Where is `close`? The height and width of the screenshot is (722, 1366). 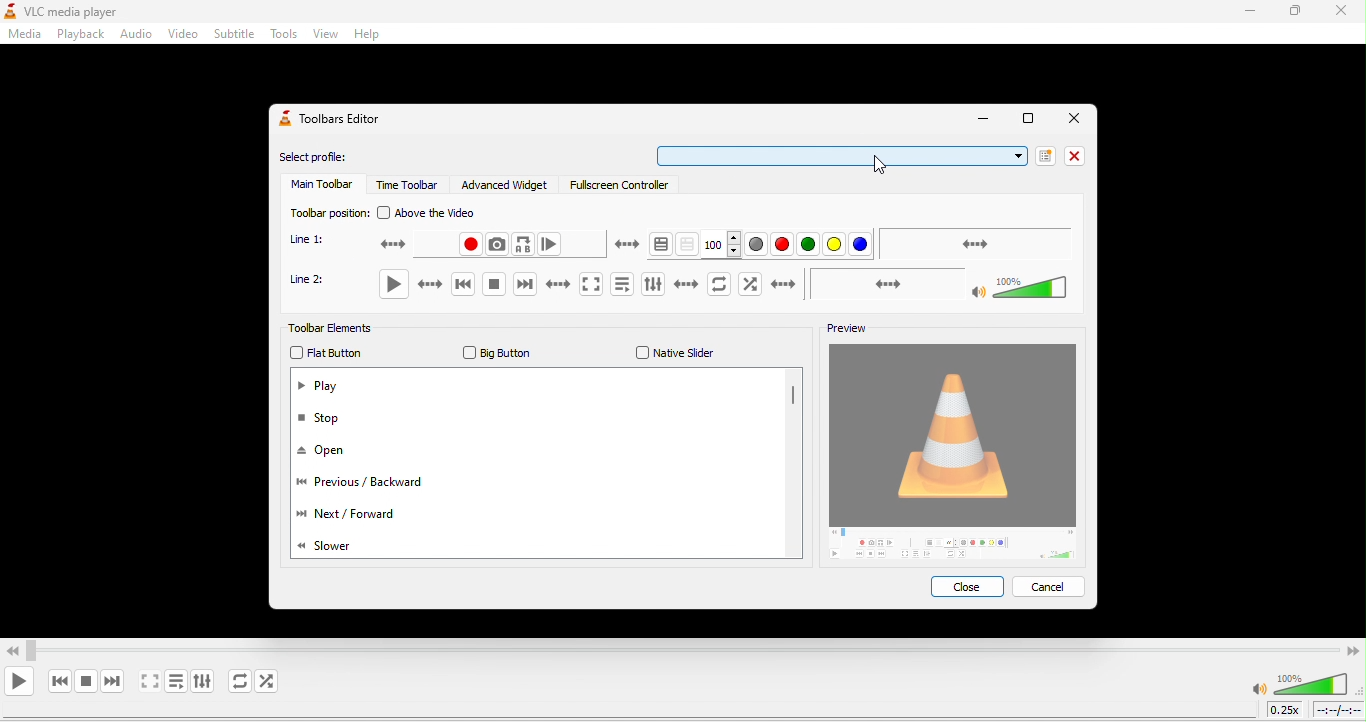 close is located at coordinates (966, 586).